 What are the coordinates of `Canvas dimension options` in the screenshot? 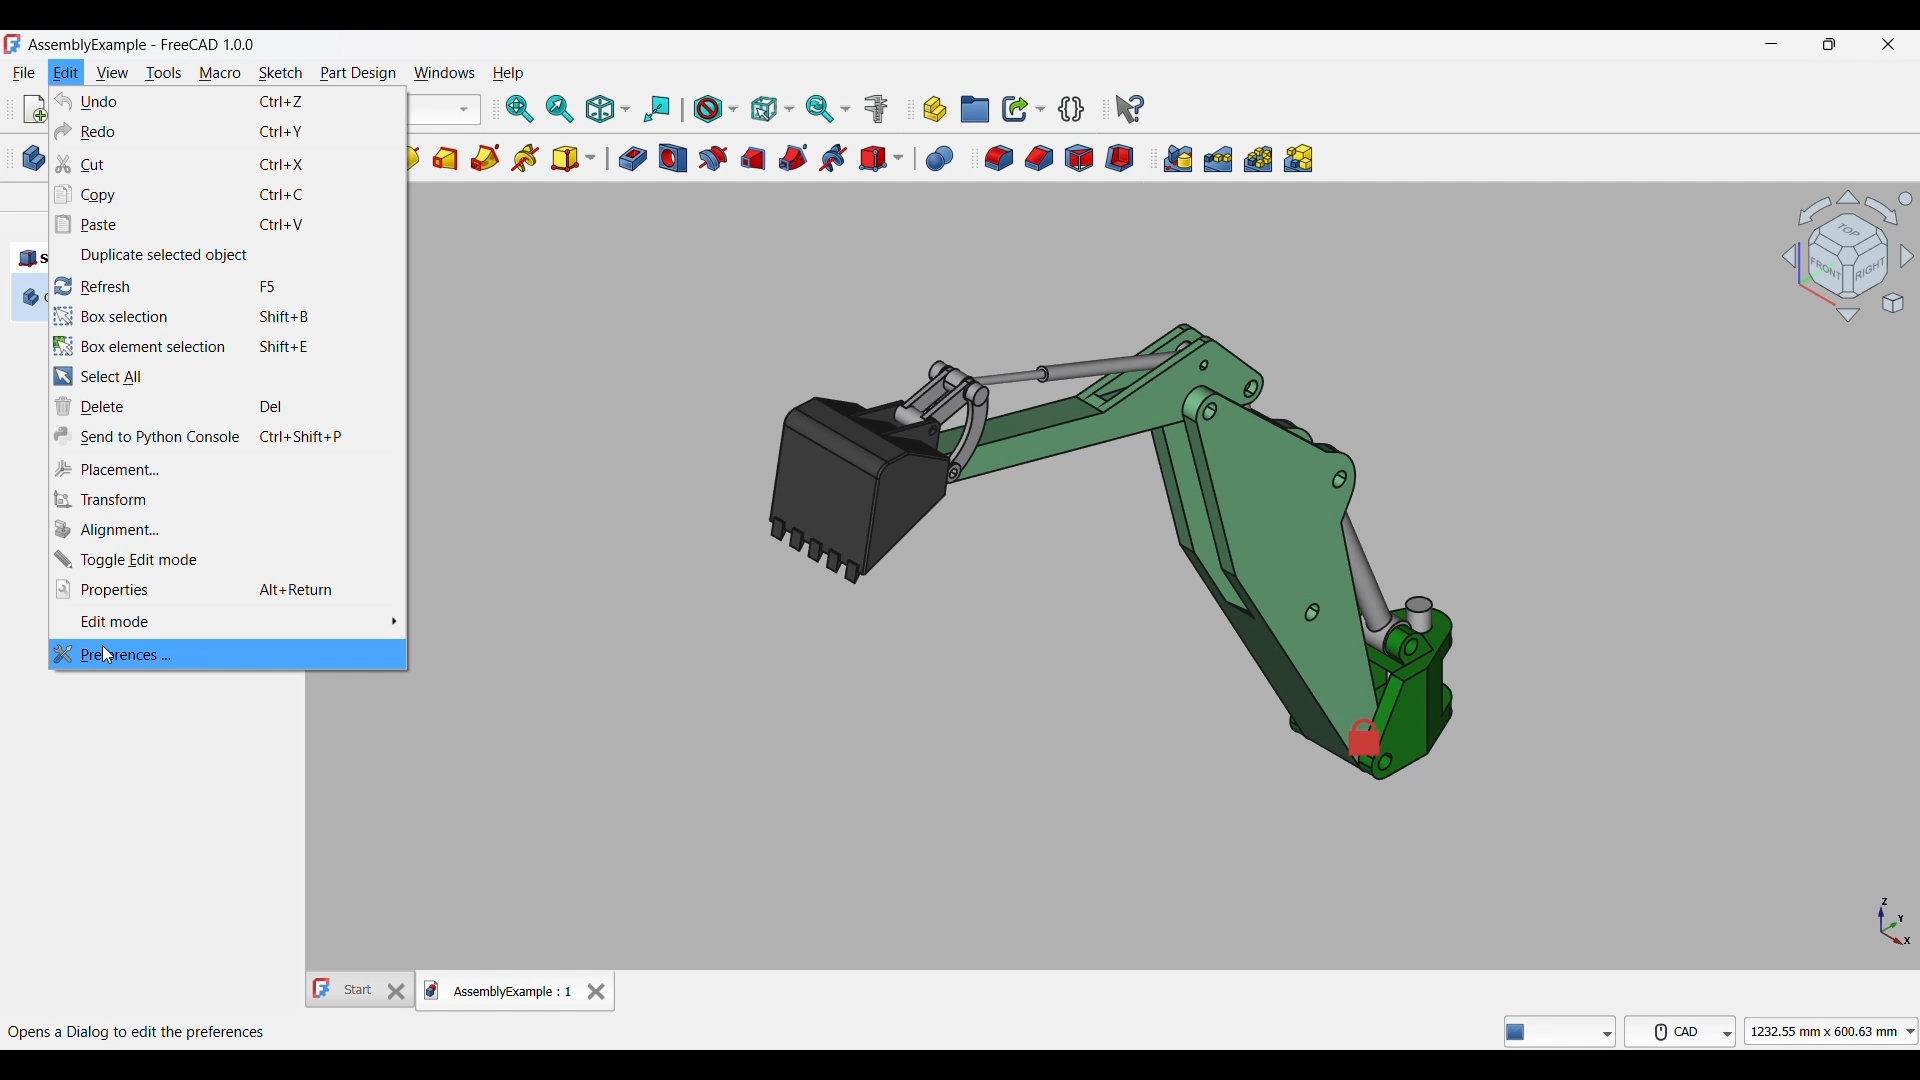 It's located at (1831, 1031).